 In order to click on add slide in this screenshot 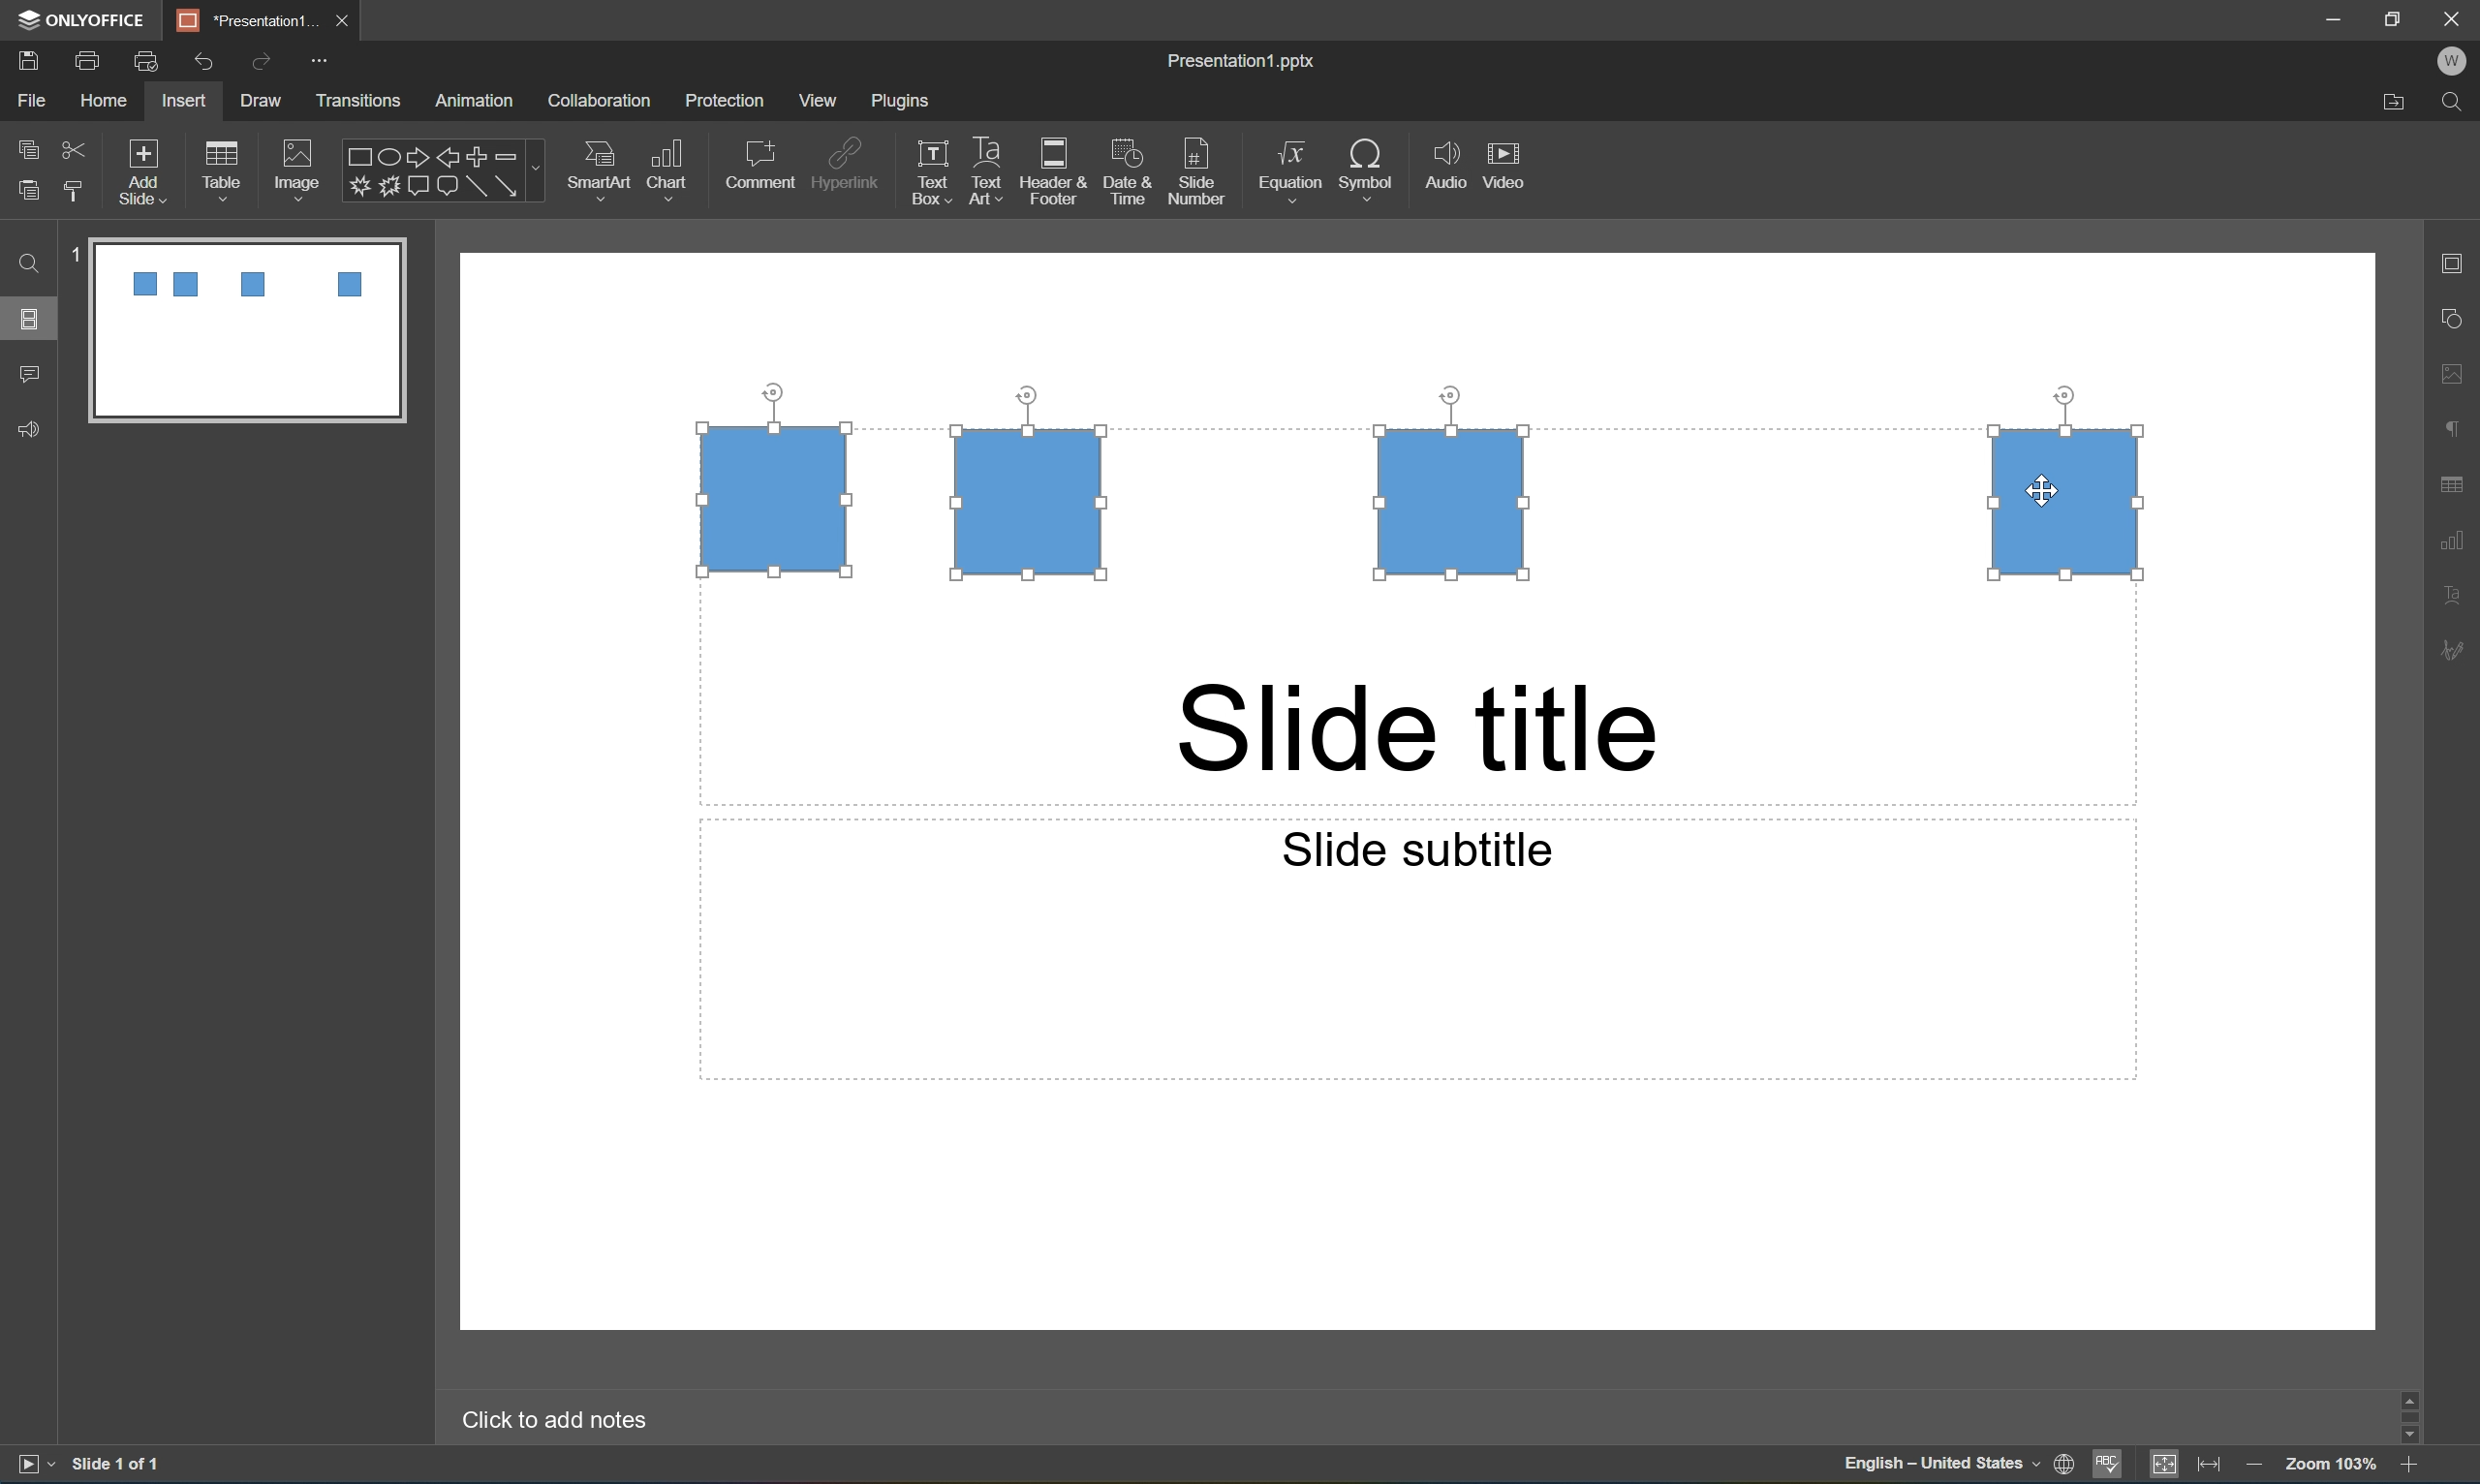, I will do `click(146, 167)`.